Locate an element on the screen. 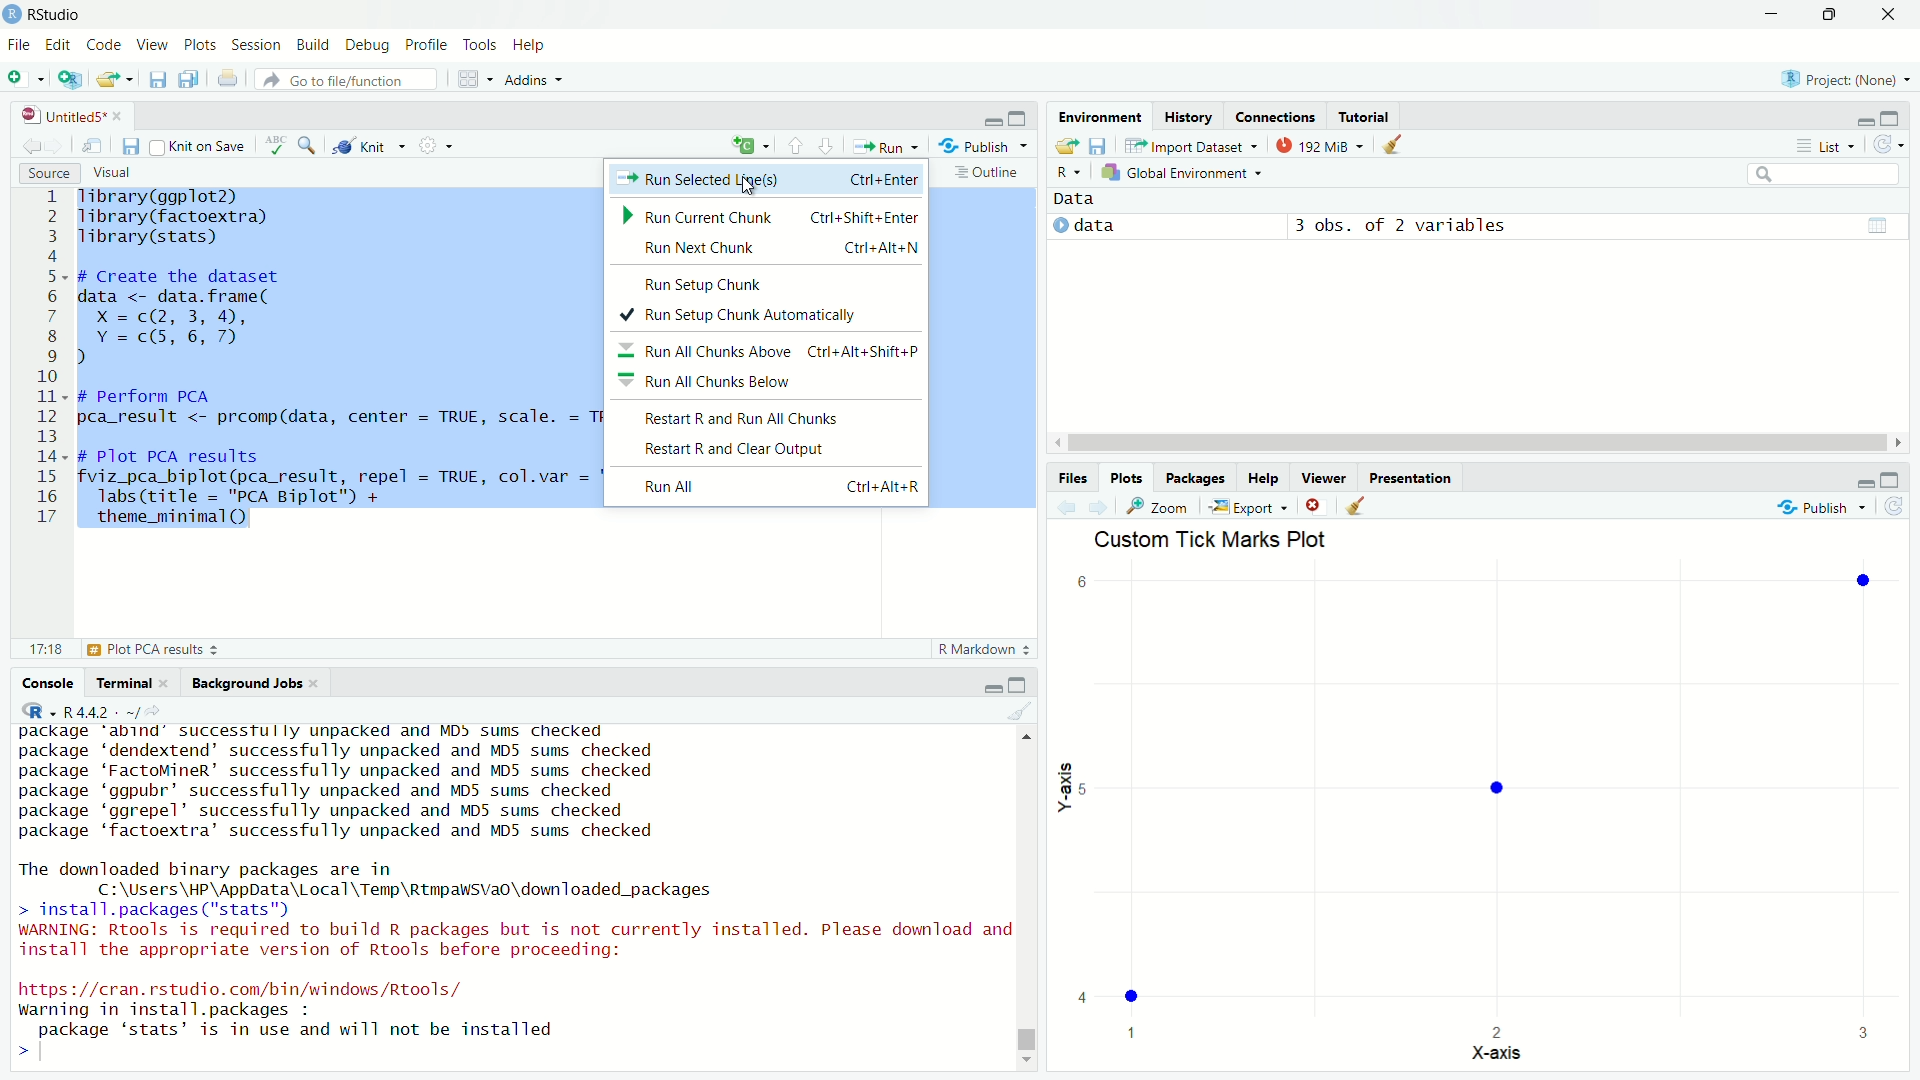  Tools is located at coordinates (481, 46).